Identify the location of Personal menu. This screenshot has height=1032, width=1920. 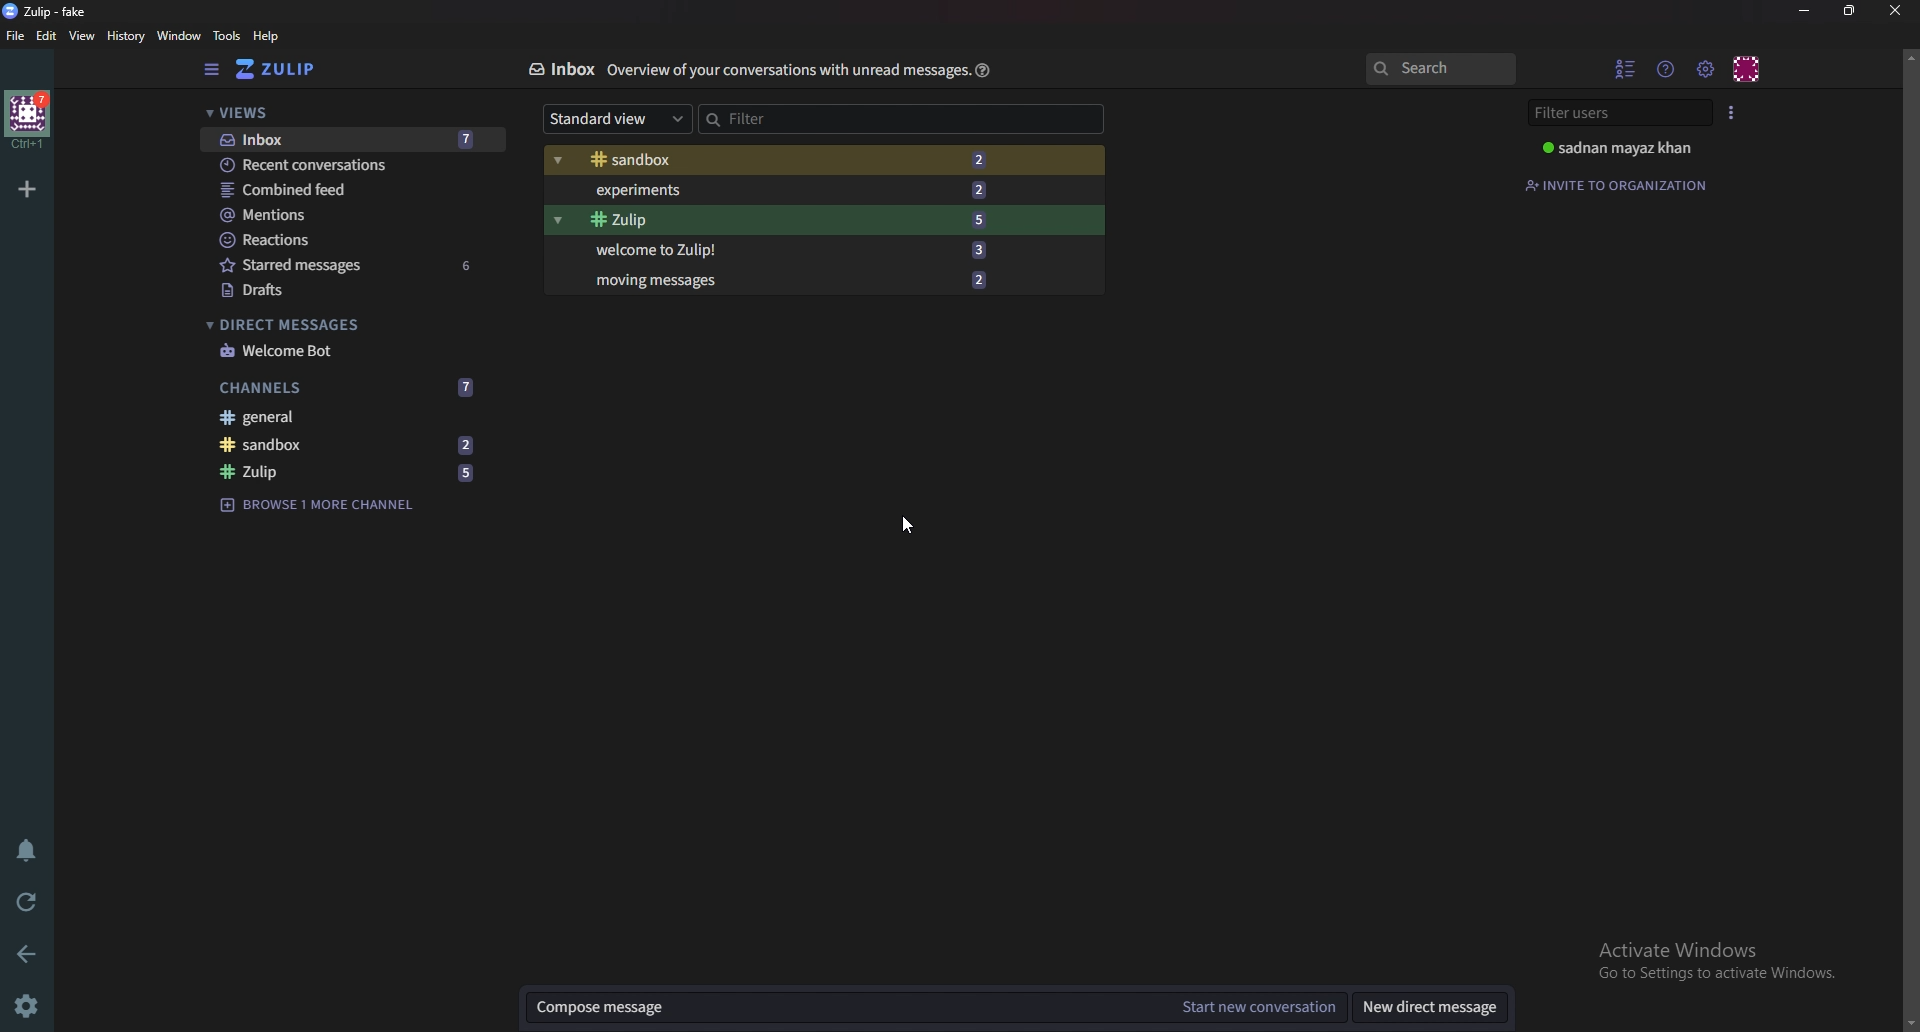
(1748, 67).